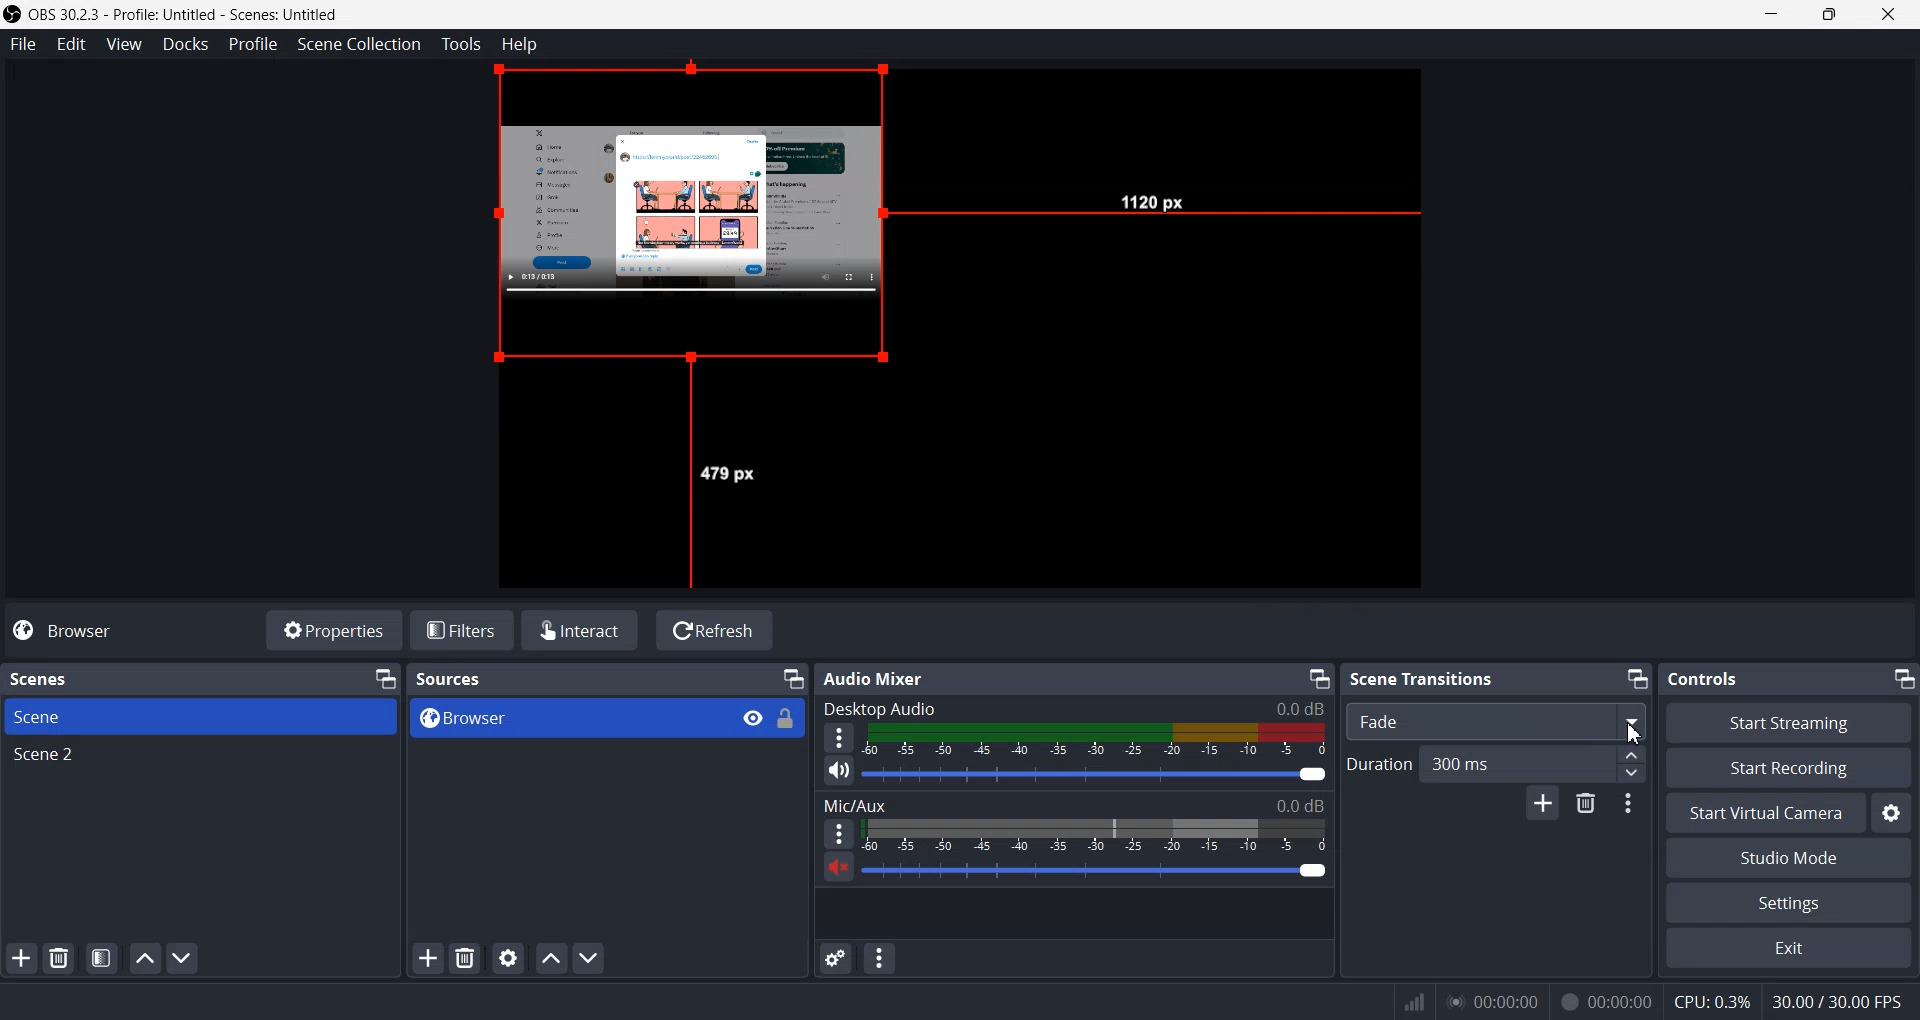 The image size is (1920, 1020). I want to click on Start Recording, so click(1789, 768).